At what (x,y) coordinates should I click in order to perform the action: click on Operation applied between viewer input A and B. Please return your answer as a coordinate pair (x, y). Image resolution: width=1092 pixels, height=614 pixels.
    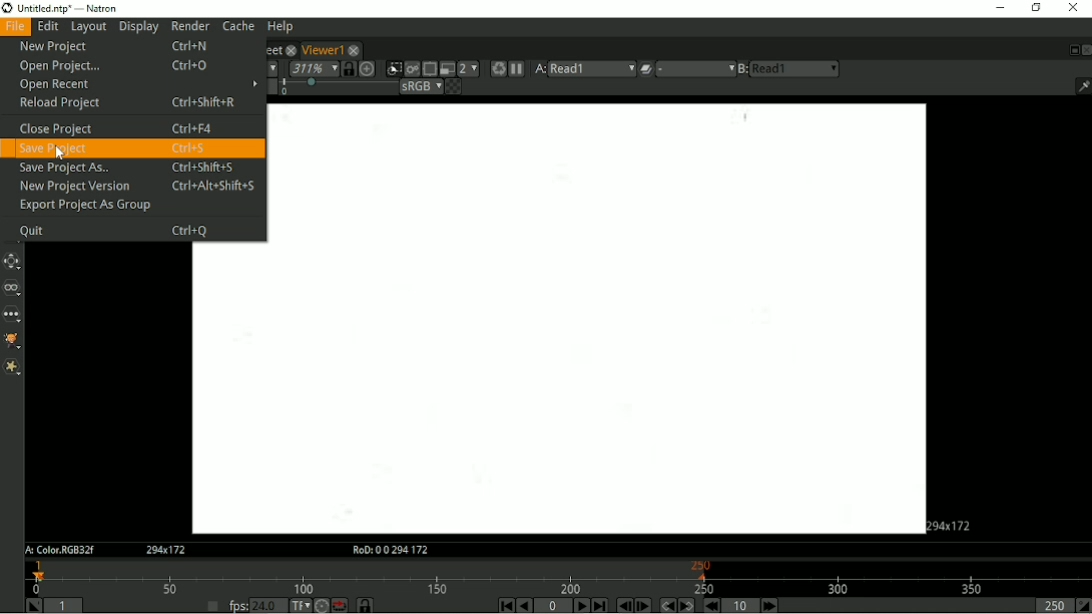
    Looking at the image, I should click on (645, 70).